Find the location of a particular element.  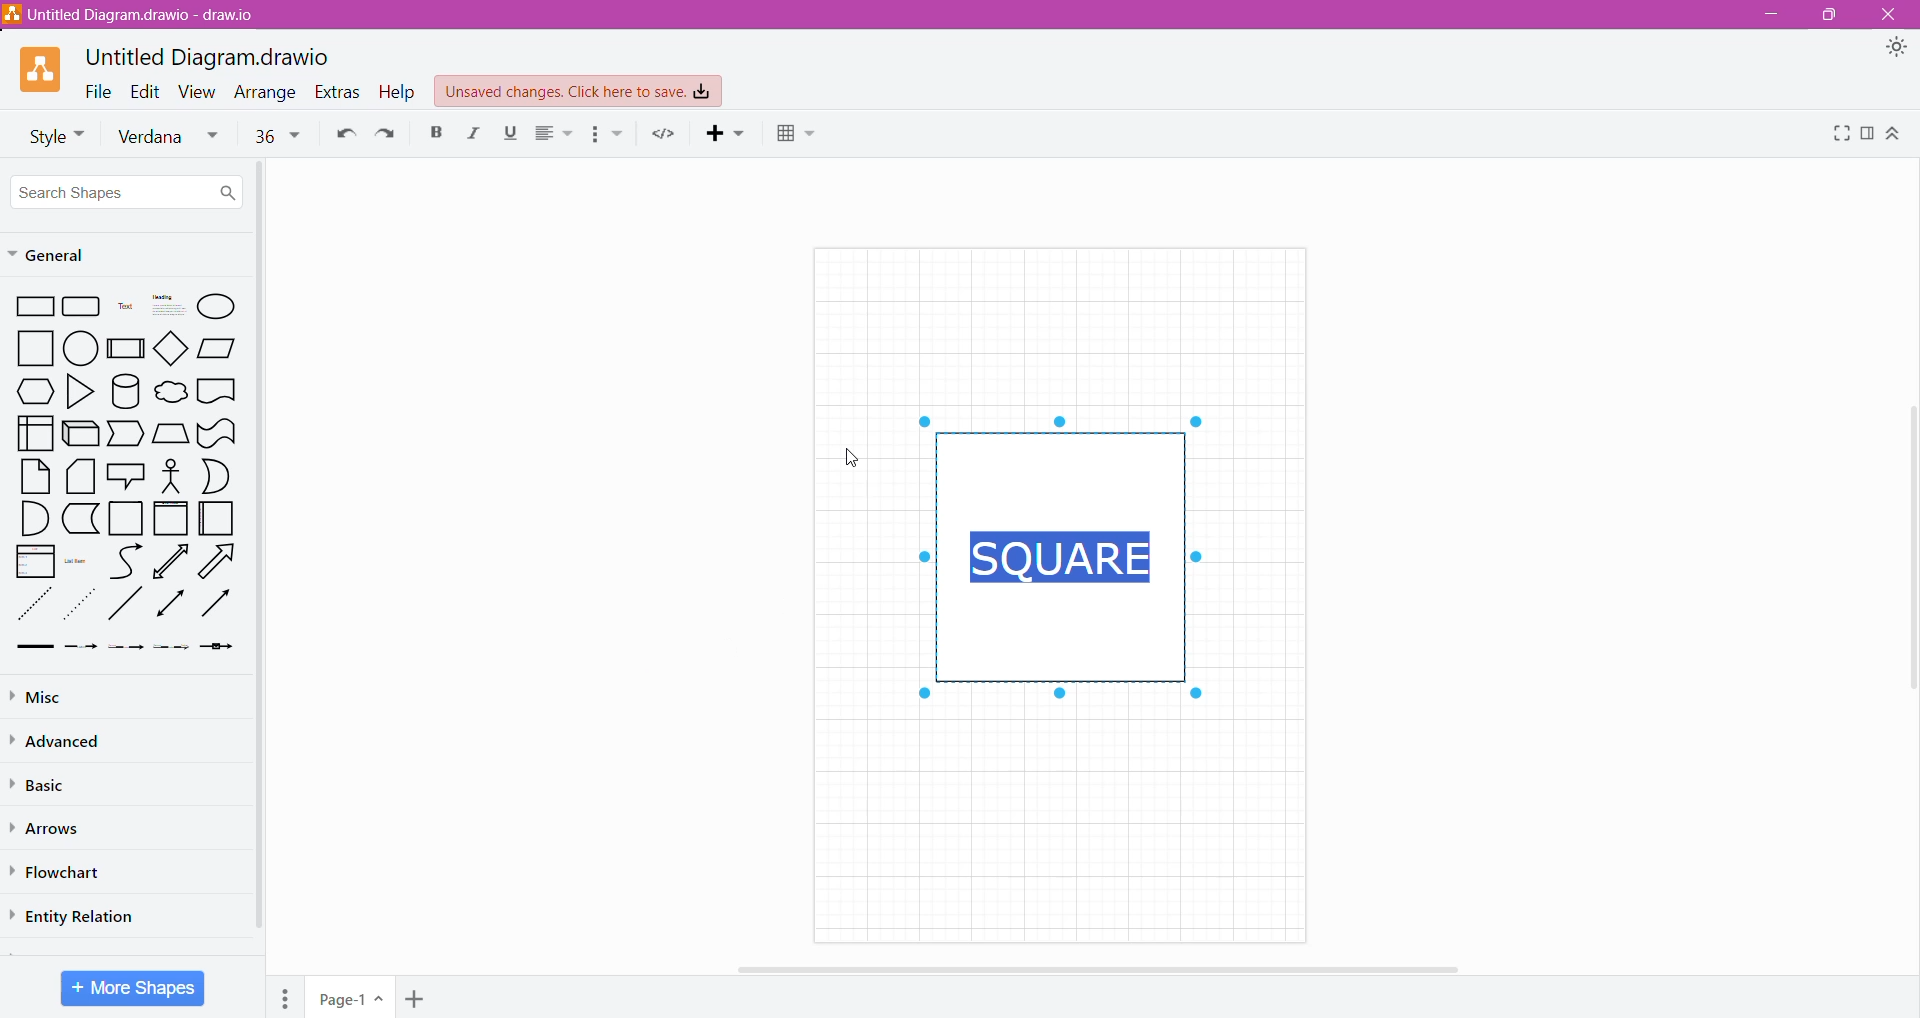

Untitled Diagram.drawio is located at coordinates (208, 57).